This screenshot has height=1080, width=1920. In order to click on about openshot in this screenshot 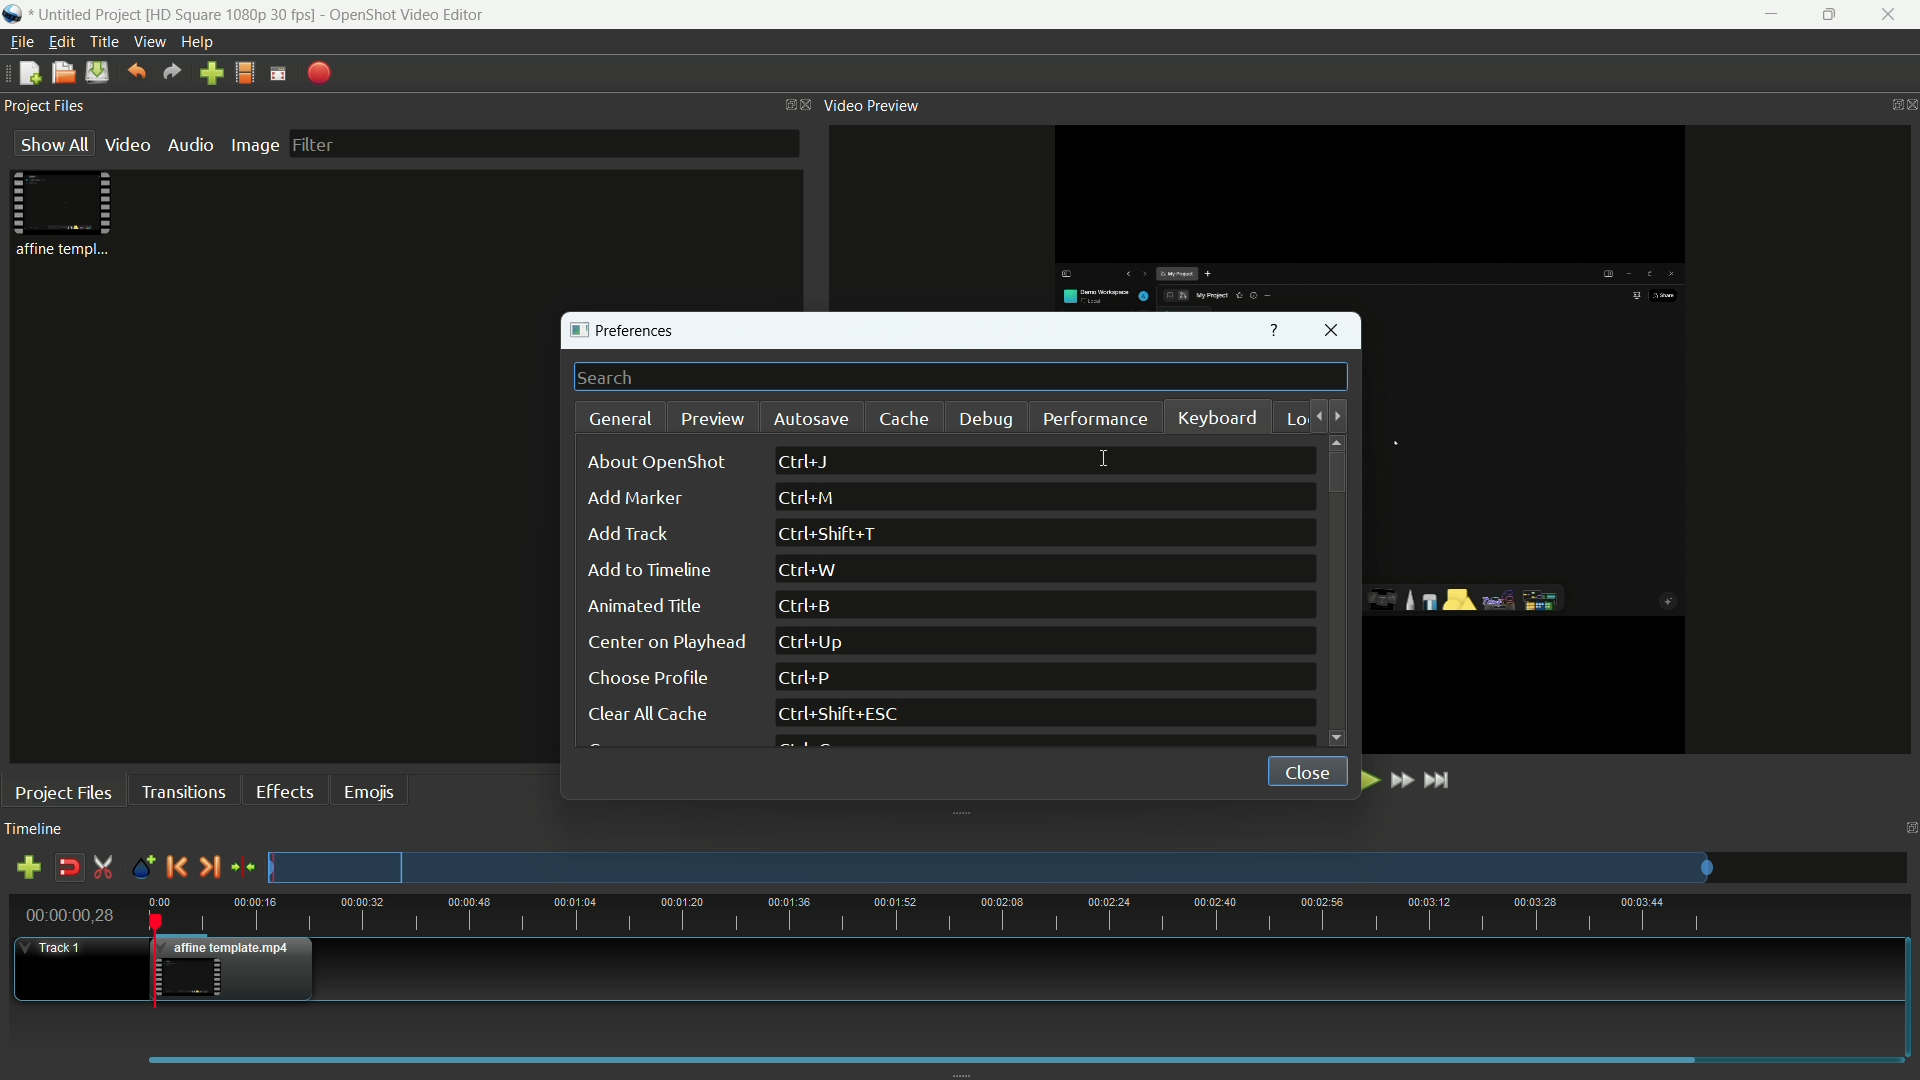, I will do `click(662, 462)`.